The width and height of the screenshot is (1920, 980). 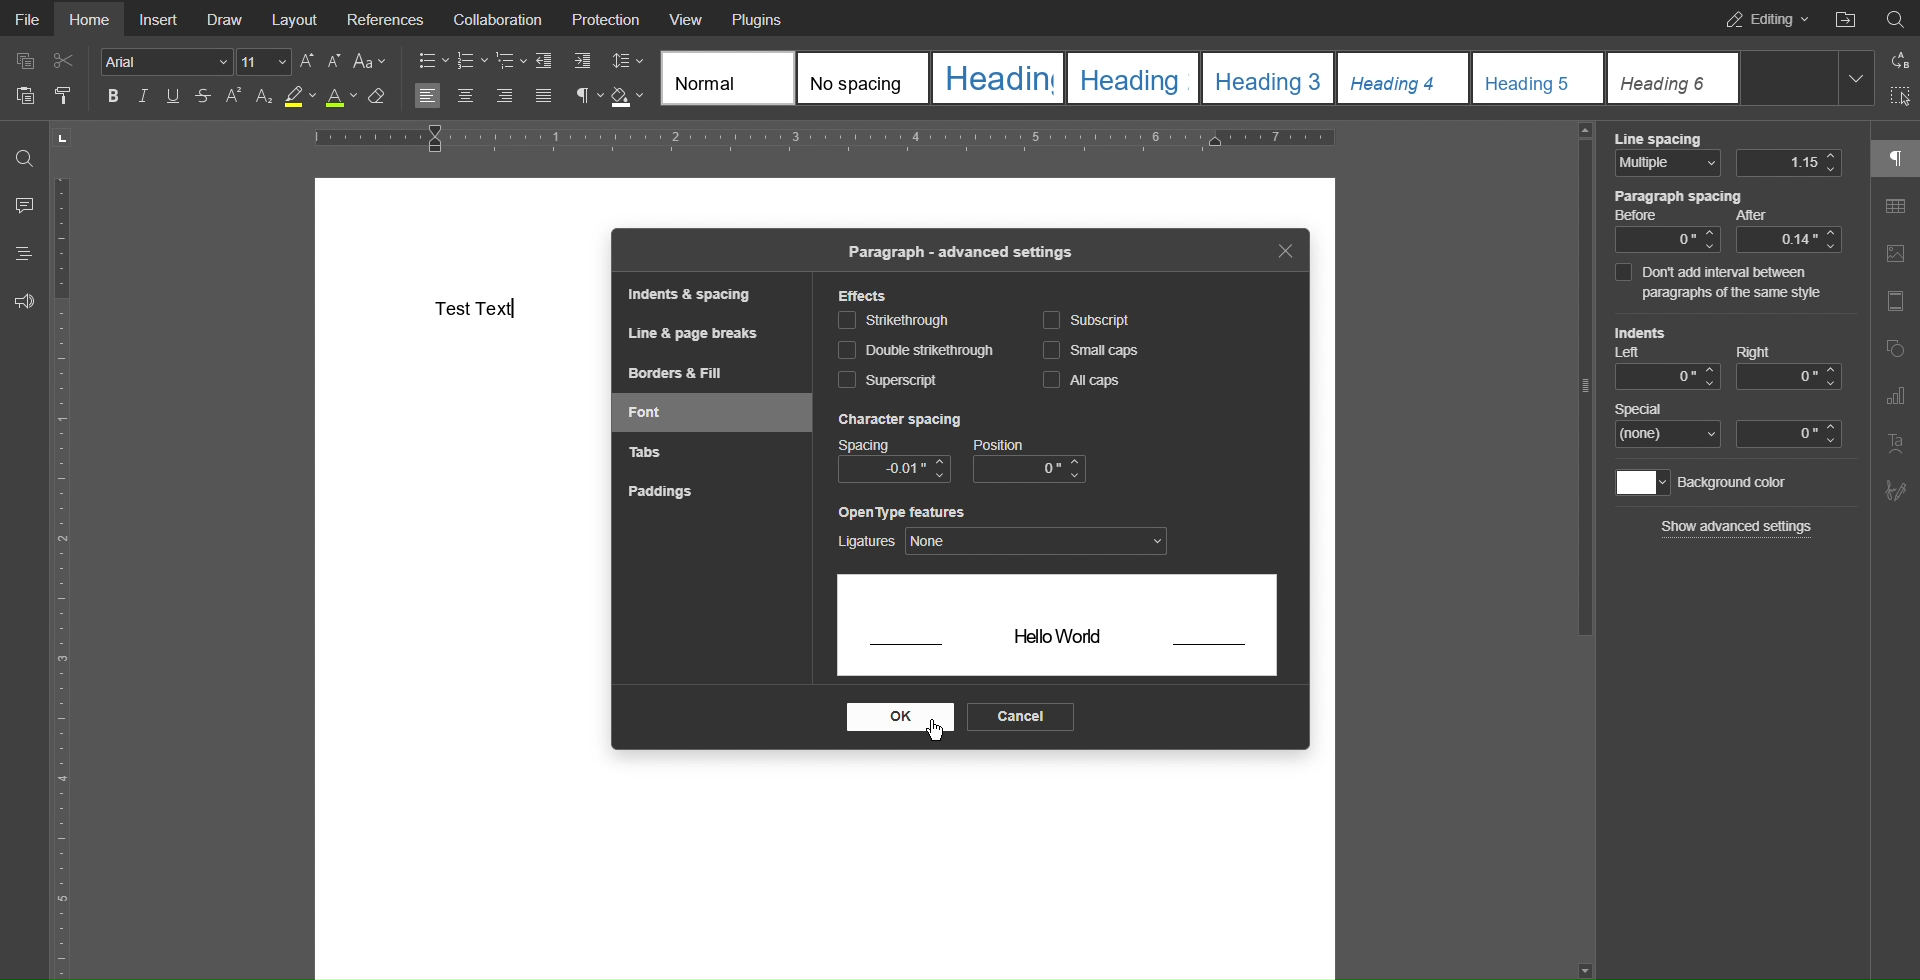 What do you see at coordinates (24, 157) in the screenshot?
I see `Search` at bounding box center [24, 157].